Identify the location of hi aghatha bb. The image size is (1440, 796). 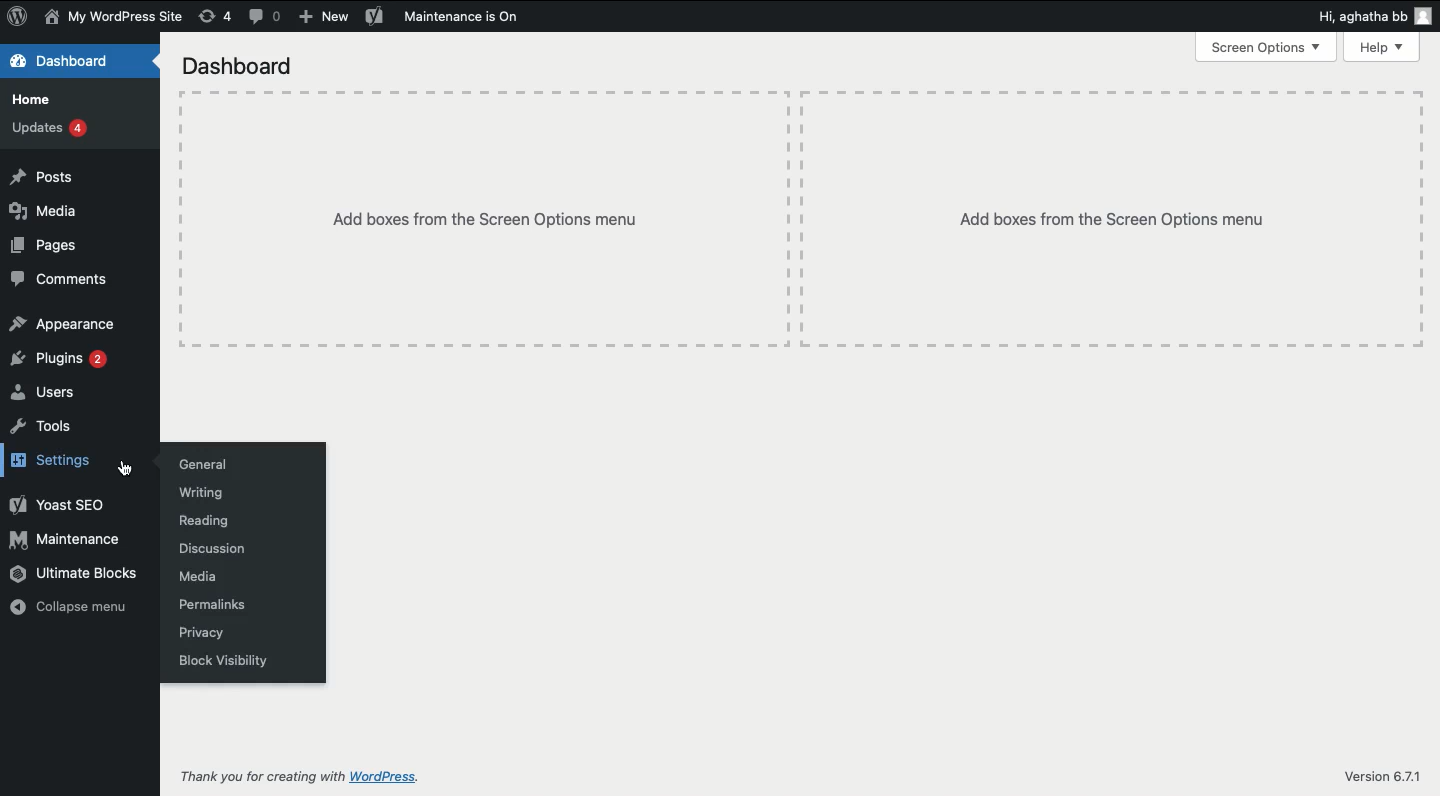
(1376, 16).